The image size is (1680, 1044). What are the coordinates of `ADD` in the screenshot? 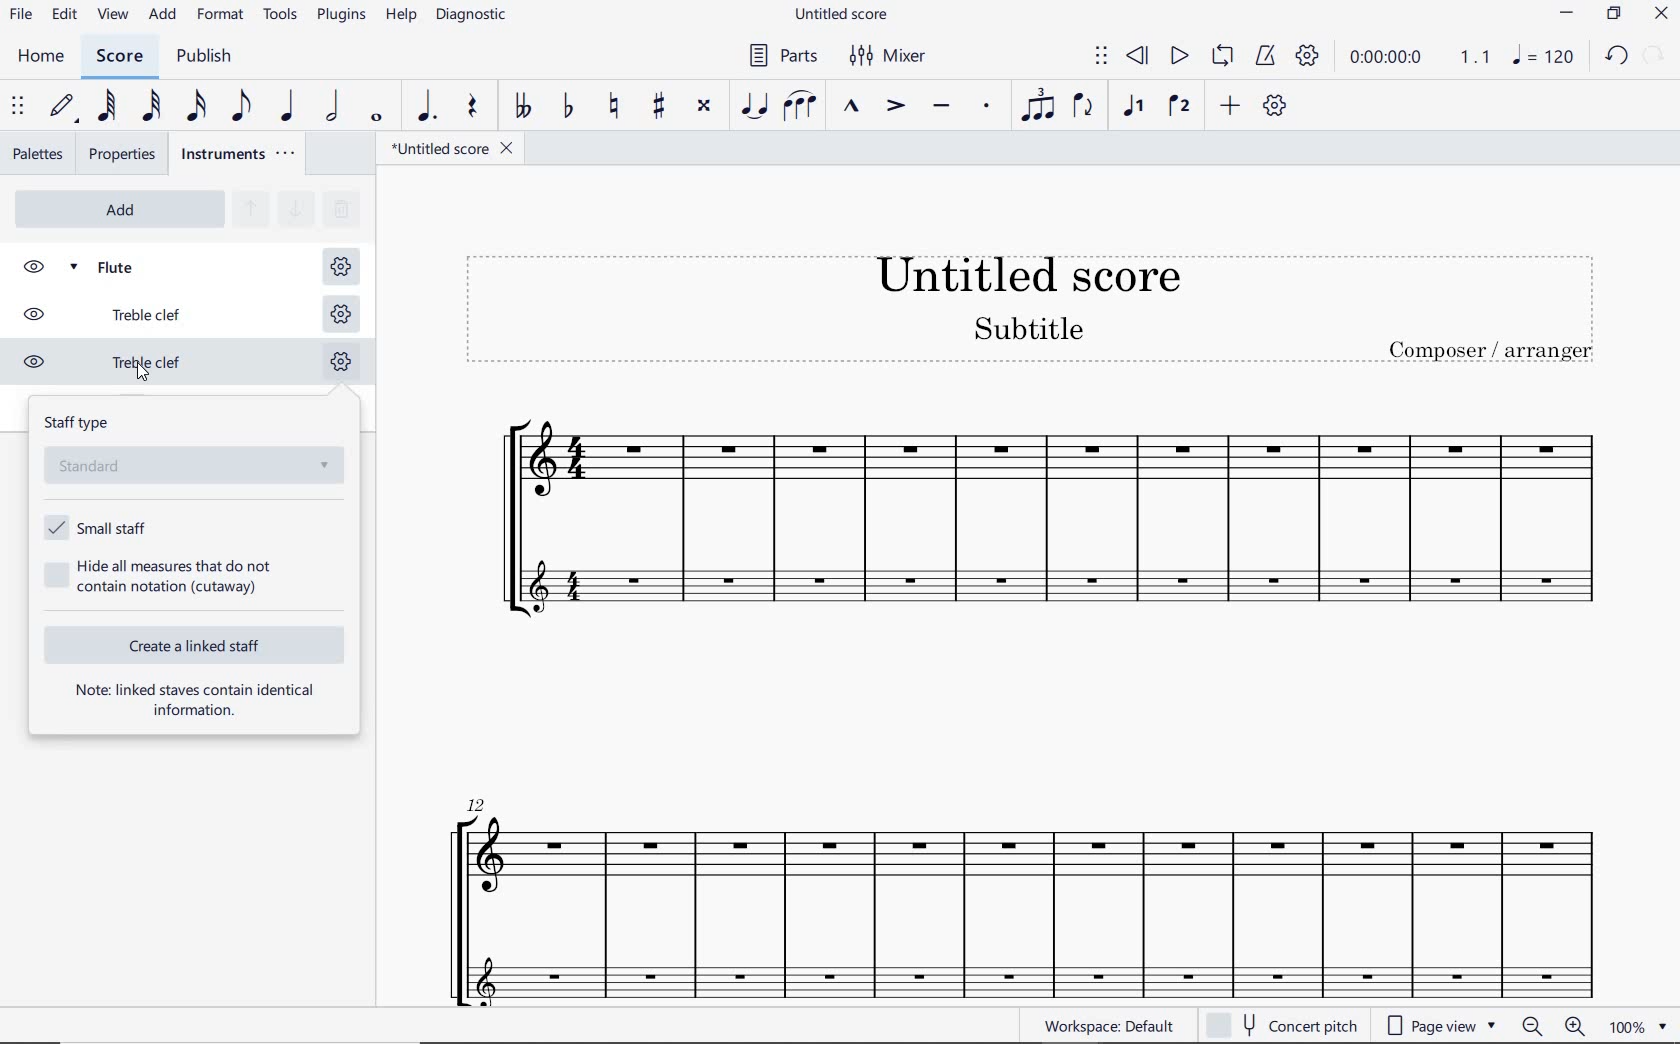 It's located at (1231, 106).